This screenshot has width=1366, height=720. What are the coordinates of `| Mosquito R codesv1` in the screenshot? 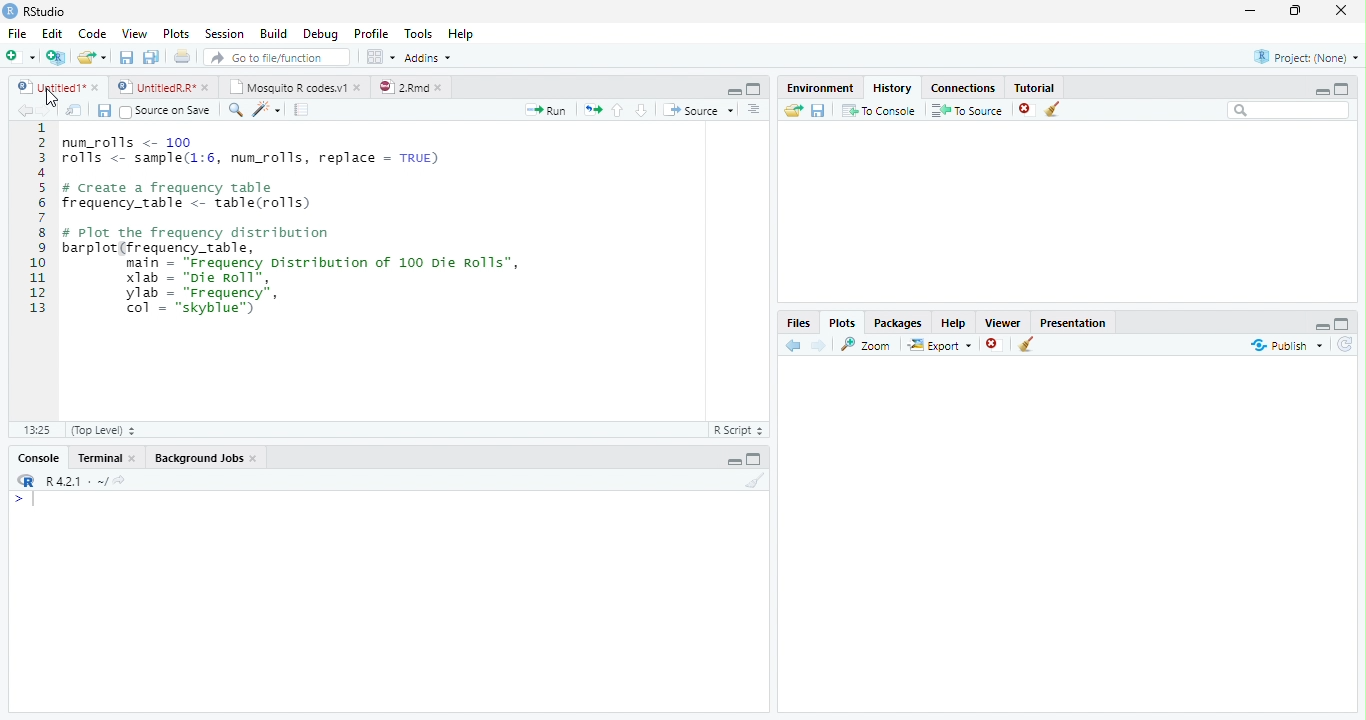 It's located at (294, 87).